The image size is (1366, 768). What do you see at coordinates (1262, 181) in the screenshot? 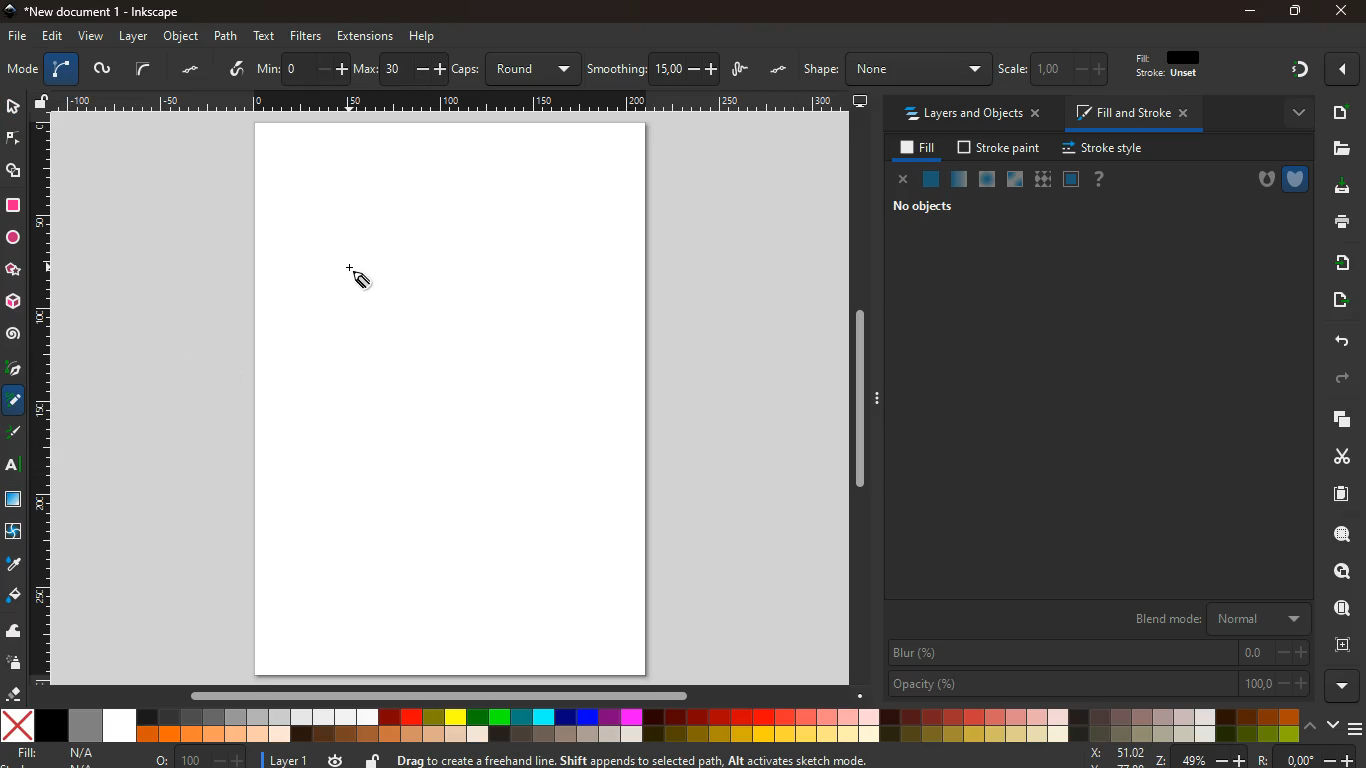
I see `hole` at bounding box center [1262, 181].